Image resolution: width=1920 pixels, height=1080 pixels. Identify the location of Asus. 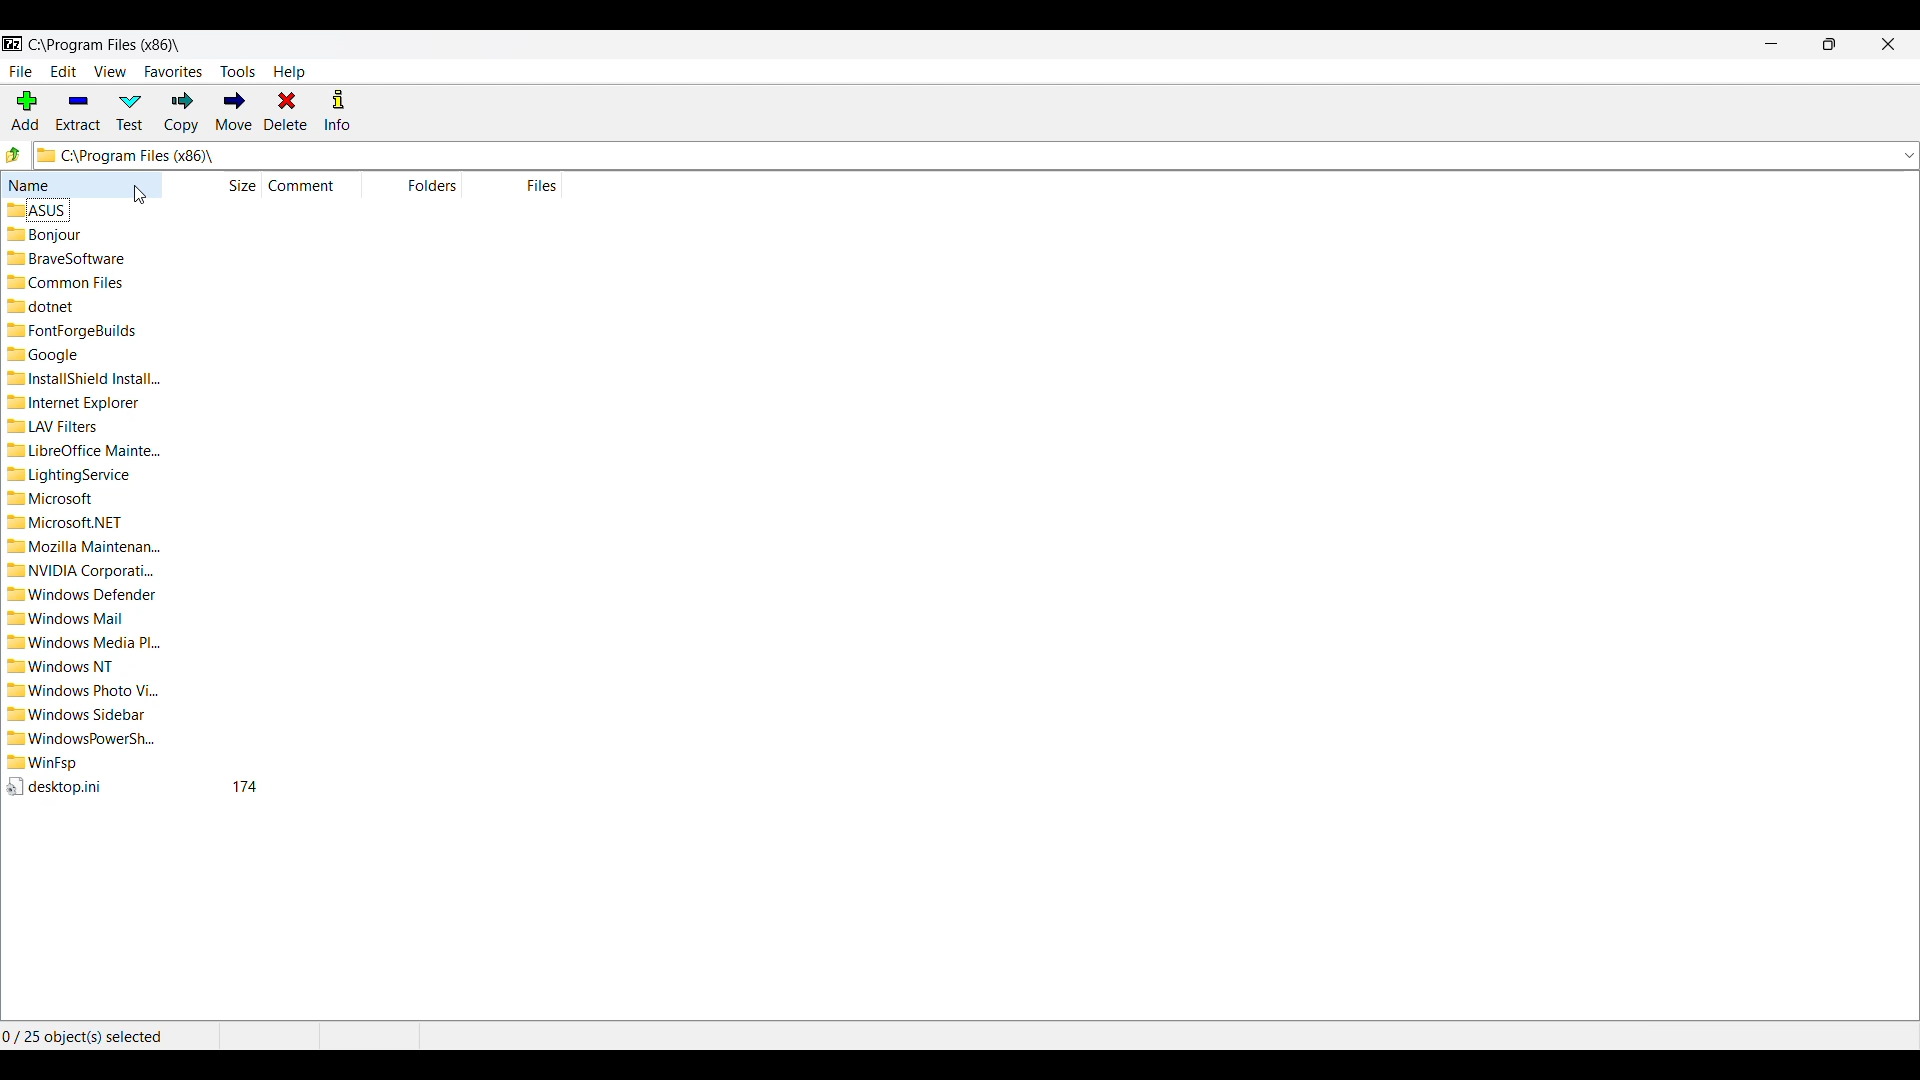
(37, 211).